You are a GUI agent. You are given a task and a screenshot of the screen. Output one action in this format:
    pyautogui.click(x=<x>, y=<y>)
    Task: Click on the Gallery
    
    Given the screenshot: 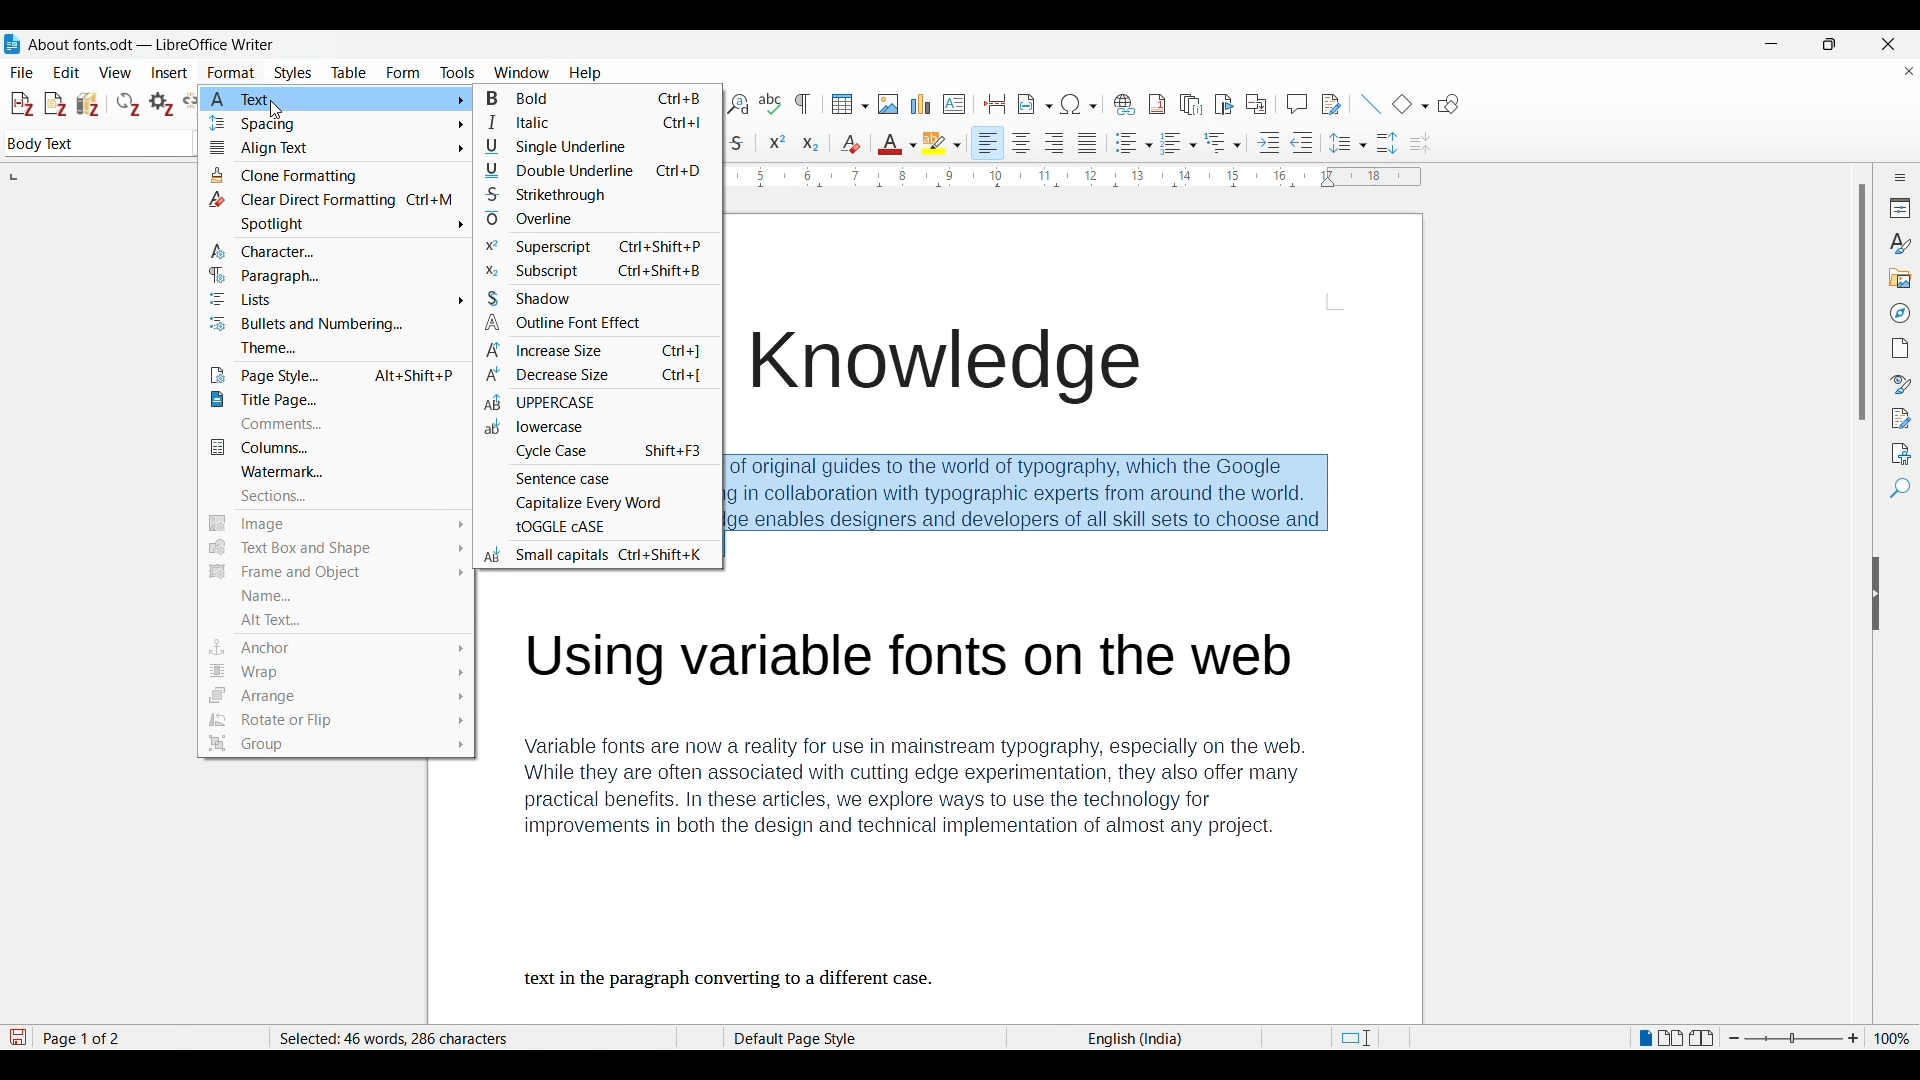 What is the action you would take?
    pyautogui.click(x=1901, y=279)
    